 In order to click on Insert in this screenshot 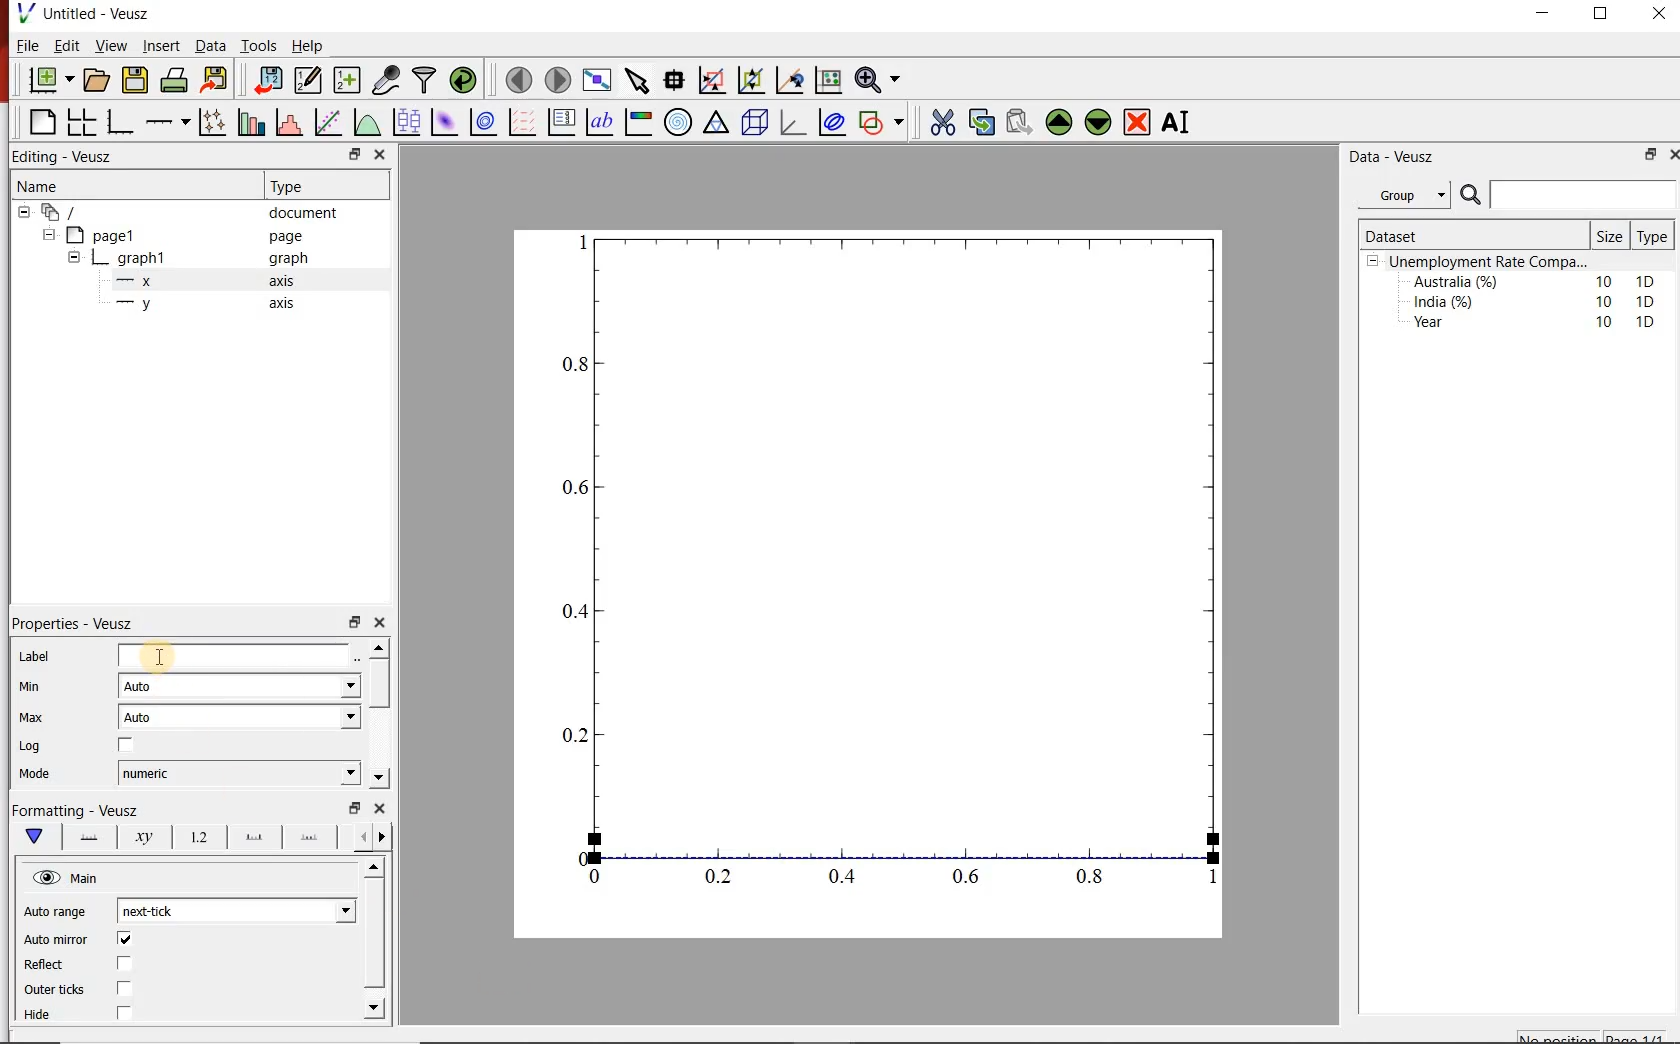, I will do `click(160, 45)`.